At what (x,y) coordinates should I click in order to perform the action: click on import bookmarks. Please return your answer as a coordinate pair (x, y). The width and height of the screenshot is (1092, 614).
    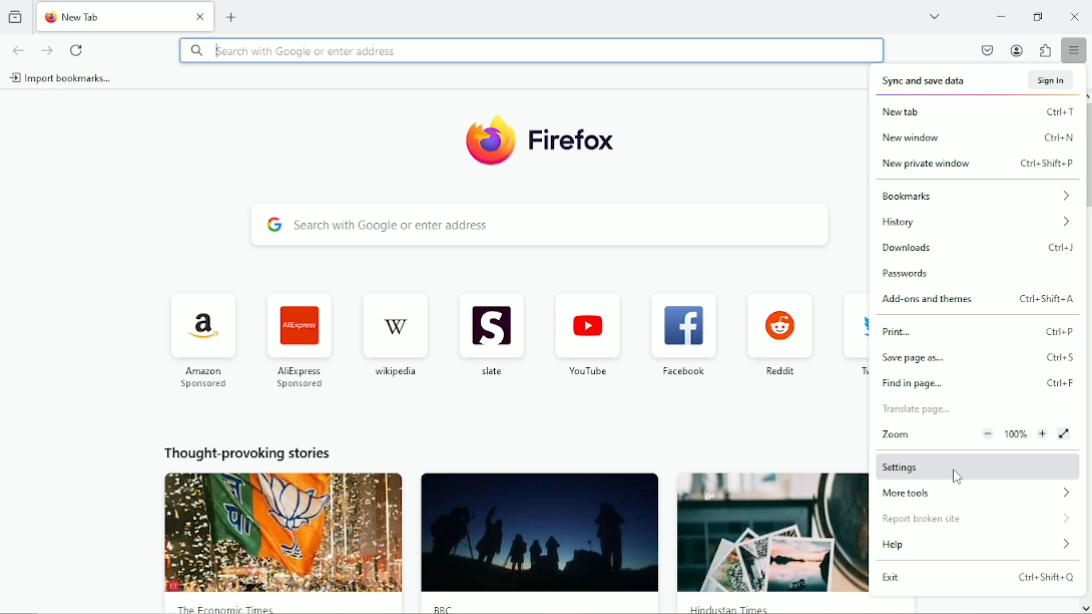
    Looking at the image, I should click on (62, 77).